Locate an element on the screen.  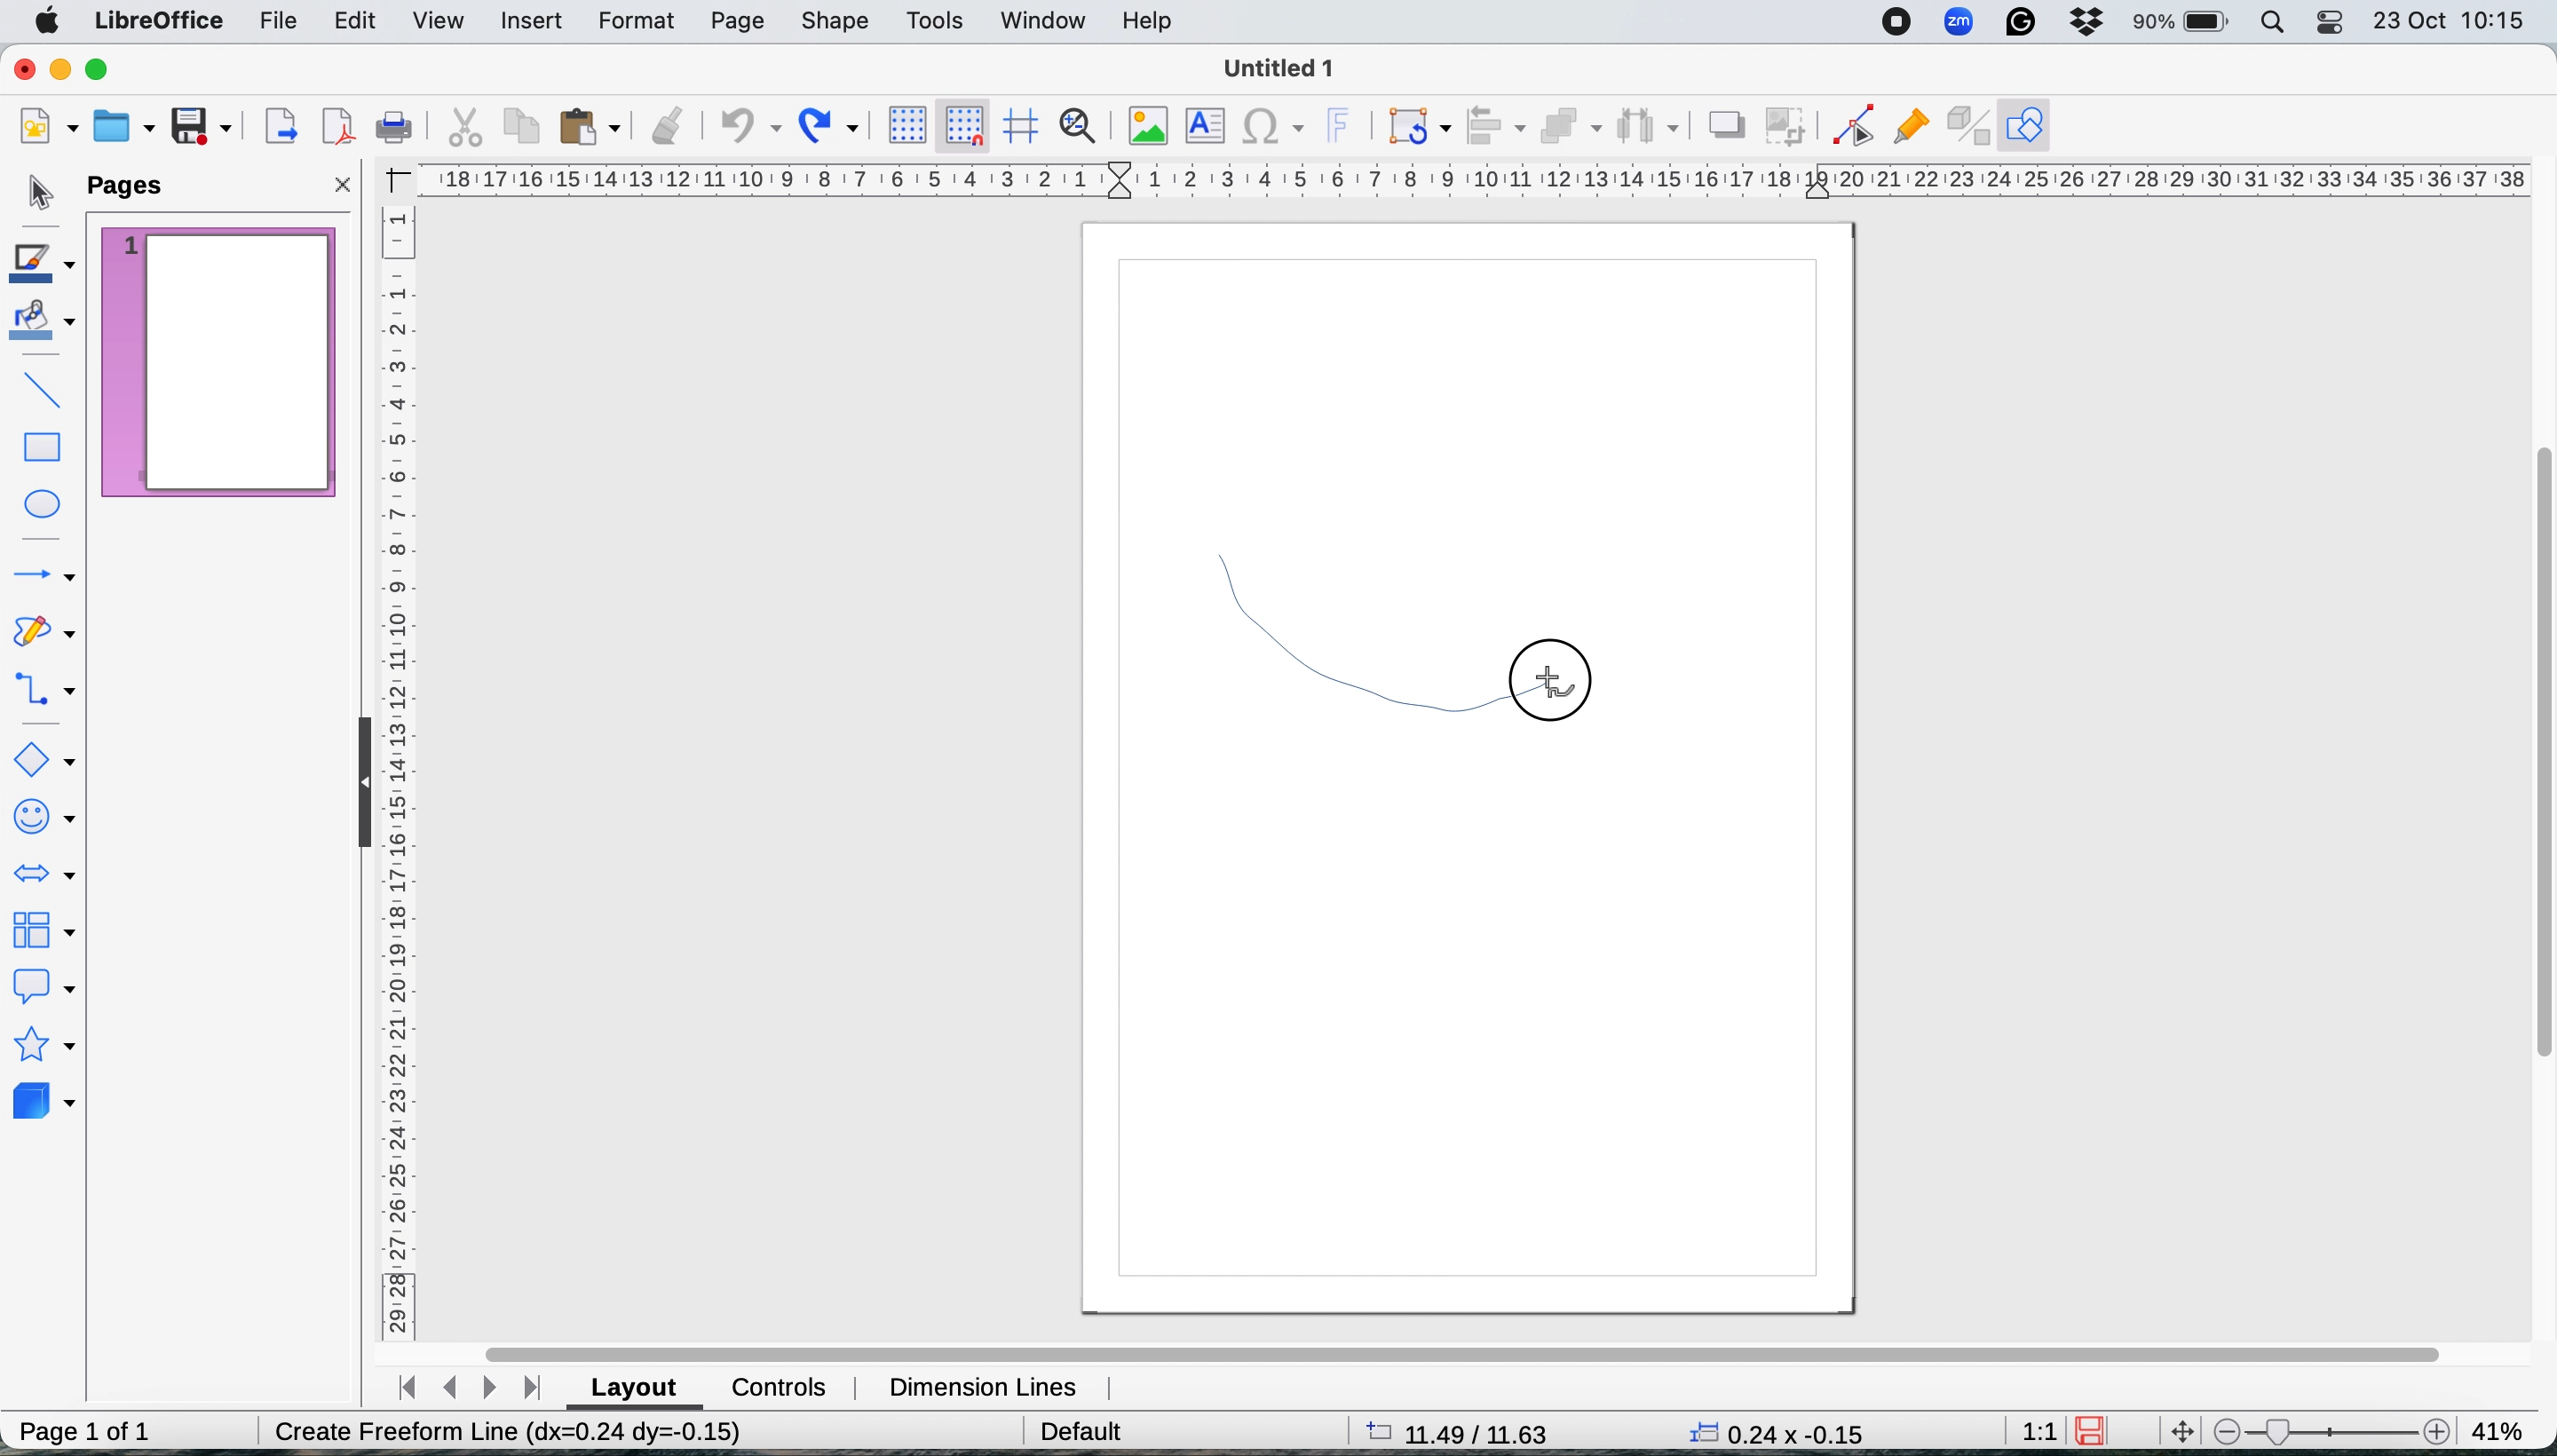
close is located at coordinates (25, 68).